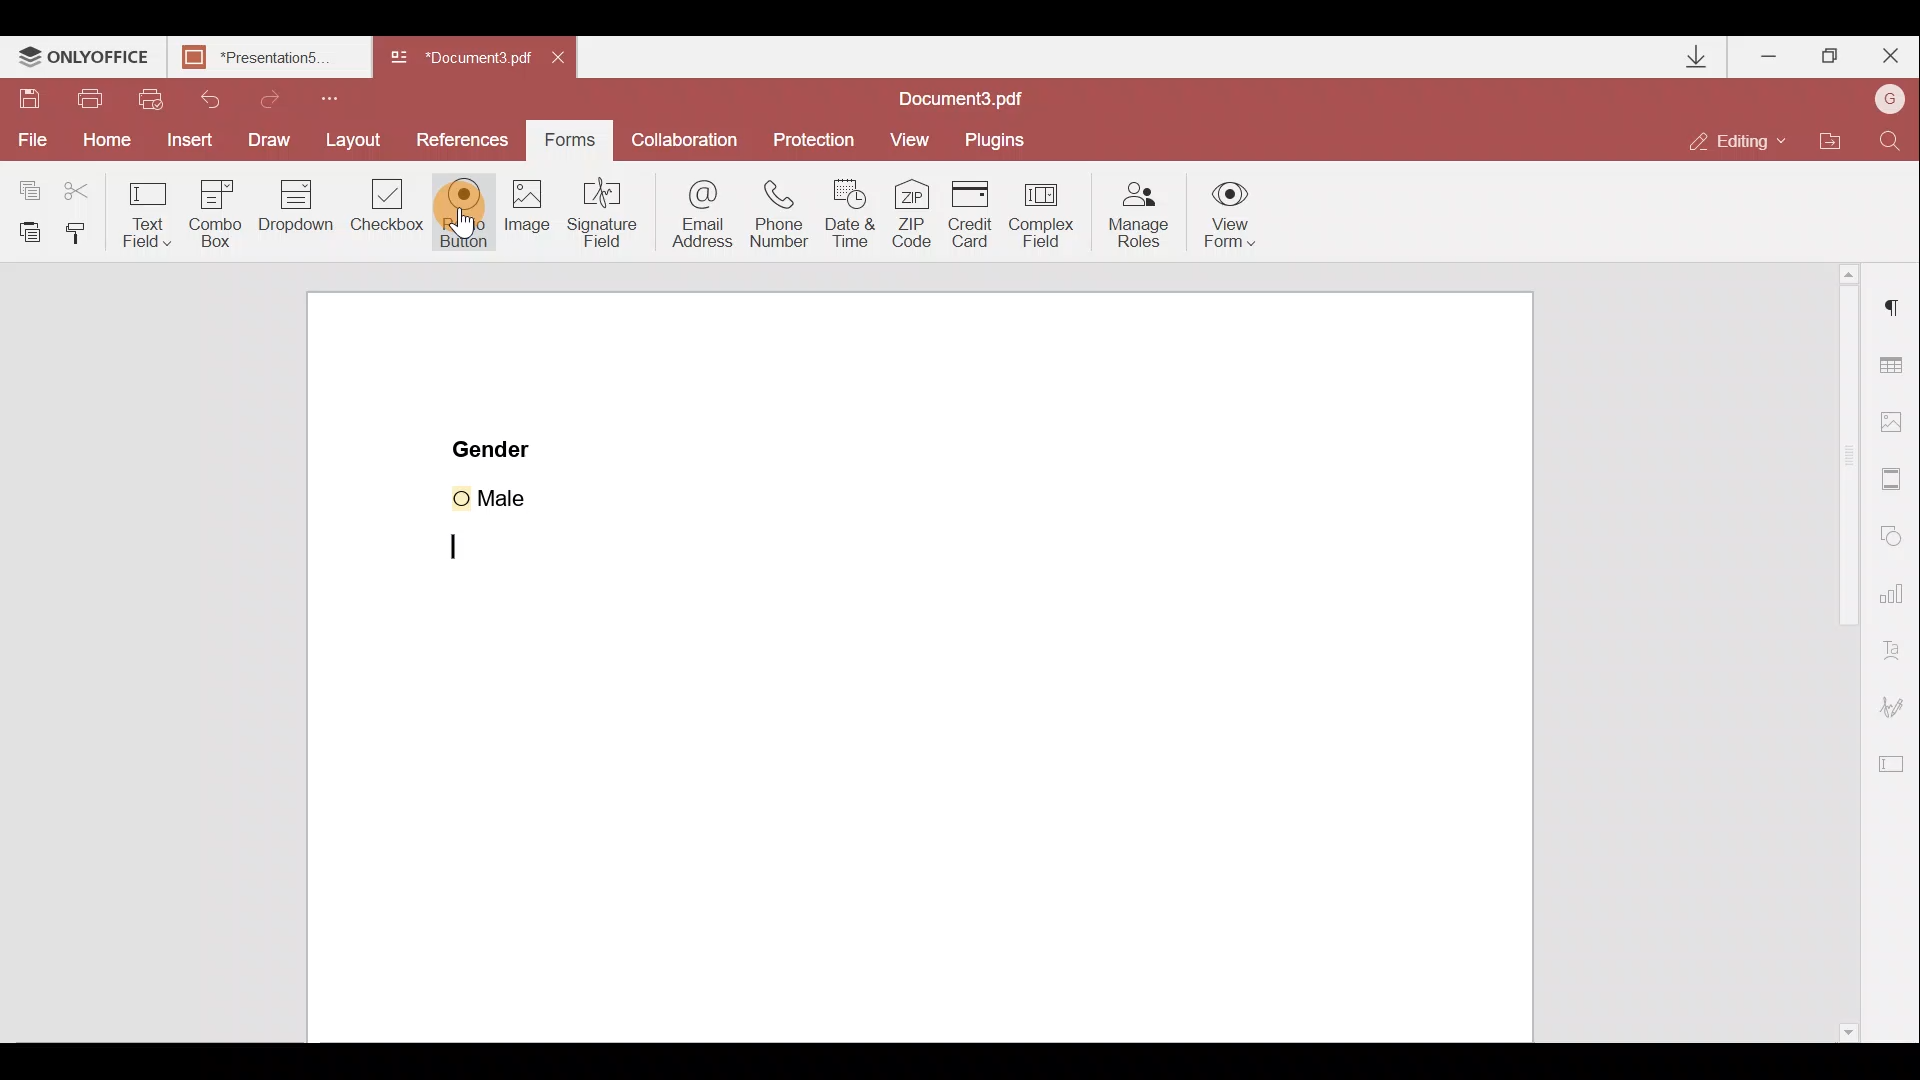 The image size is (1920, 1080). What do you see at coordinates (269, 138) in the screenshot?
I see `Draw` at bounding box center [269, 138].